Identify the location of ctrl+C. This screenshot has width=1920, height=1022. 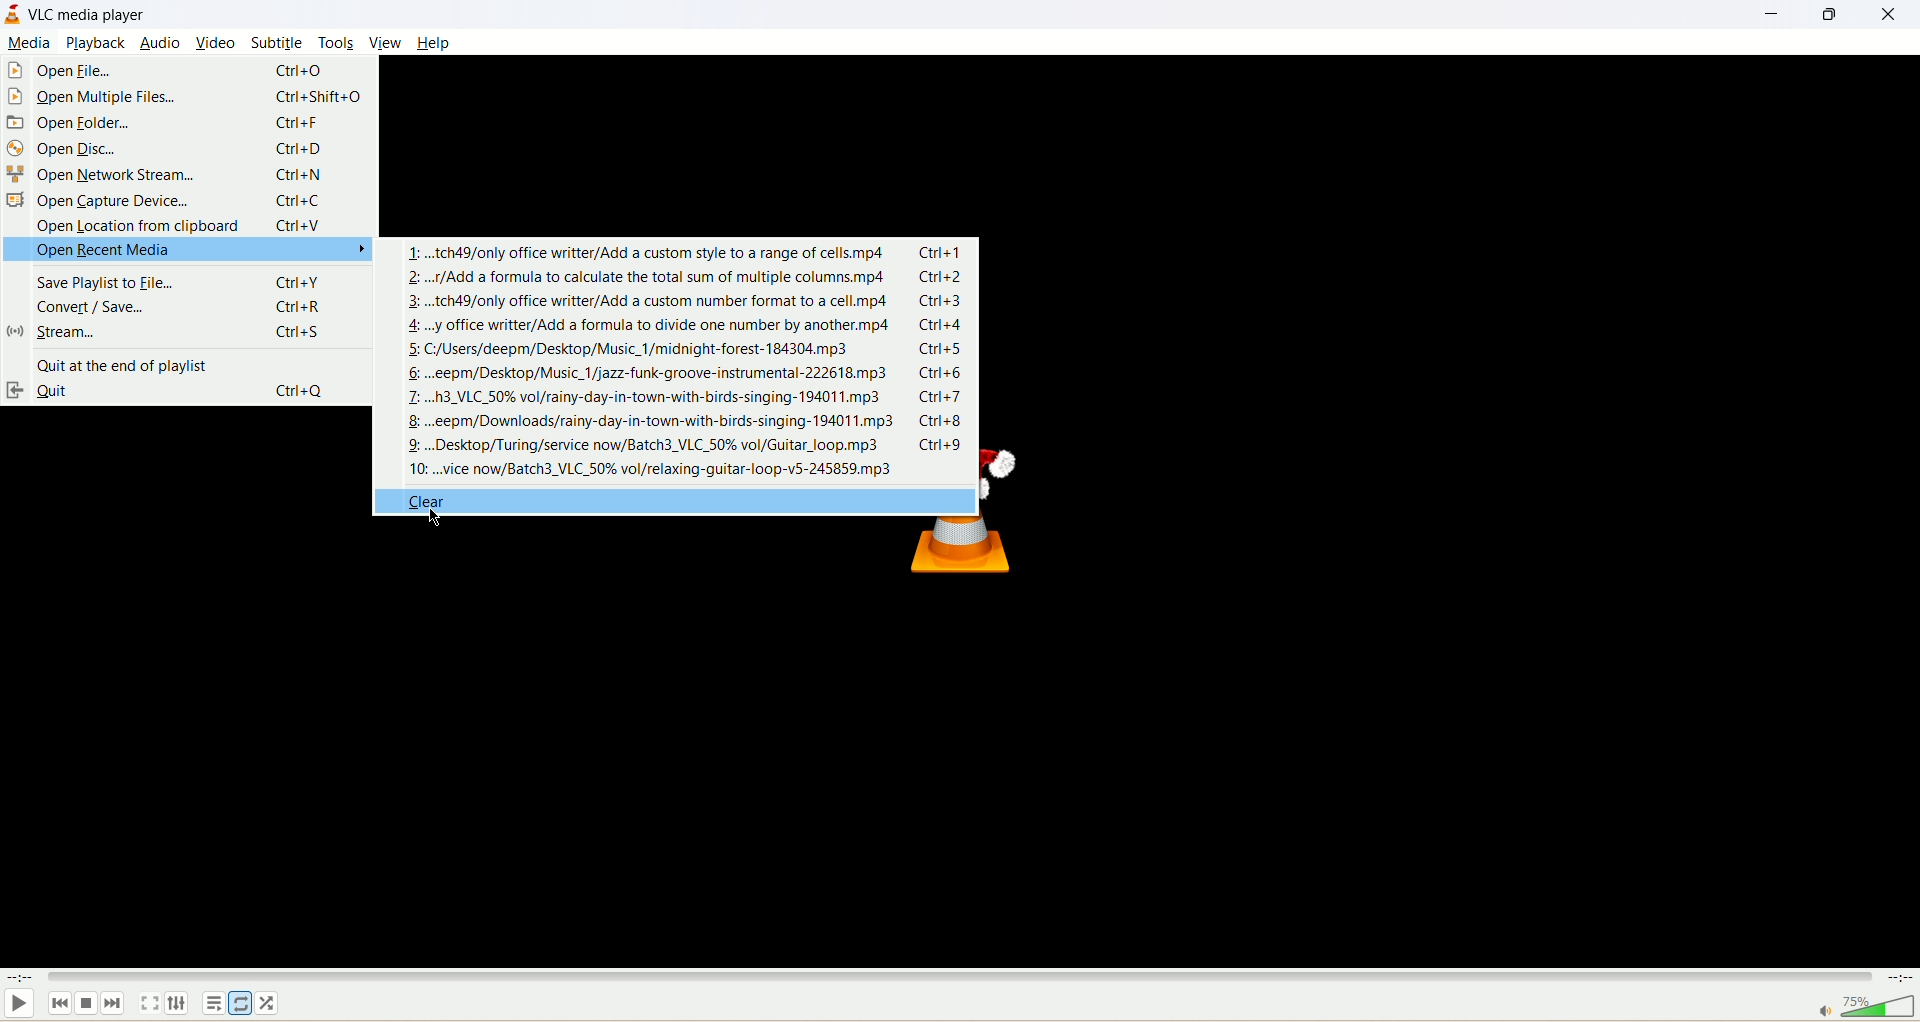
(302, 199).